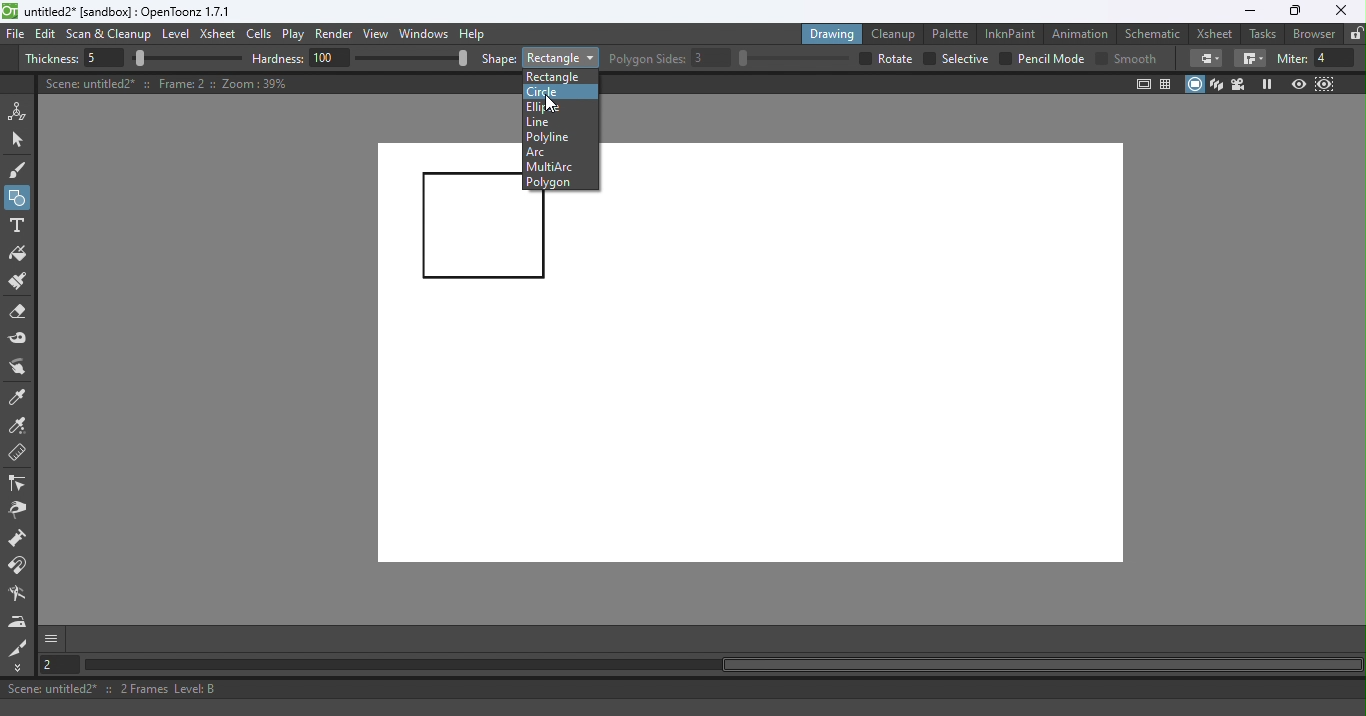 Image resolution: width=1366 pixels, height=716 pixels. Describe the element at coordinates (560, 57) in the screenshot. I see `Rectangle ` at that location.